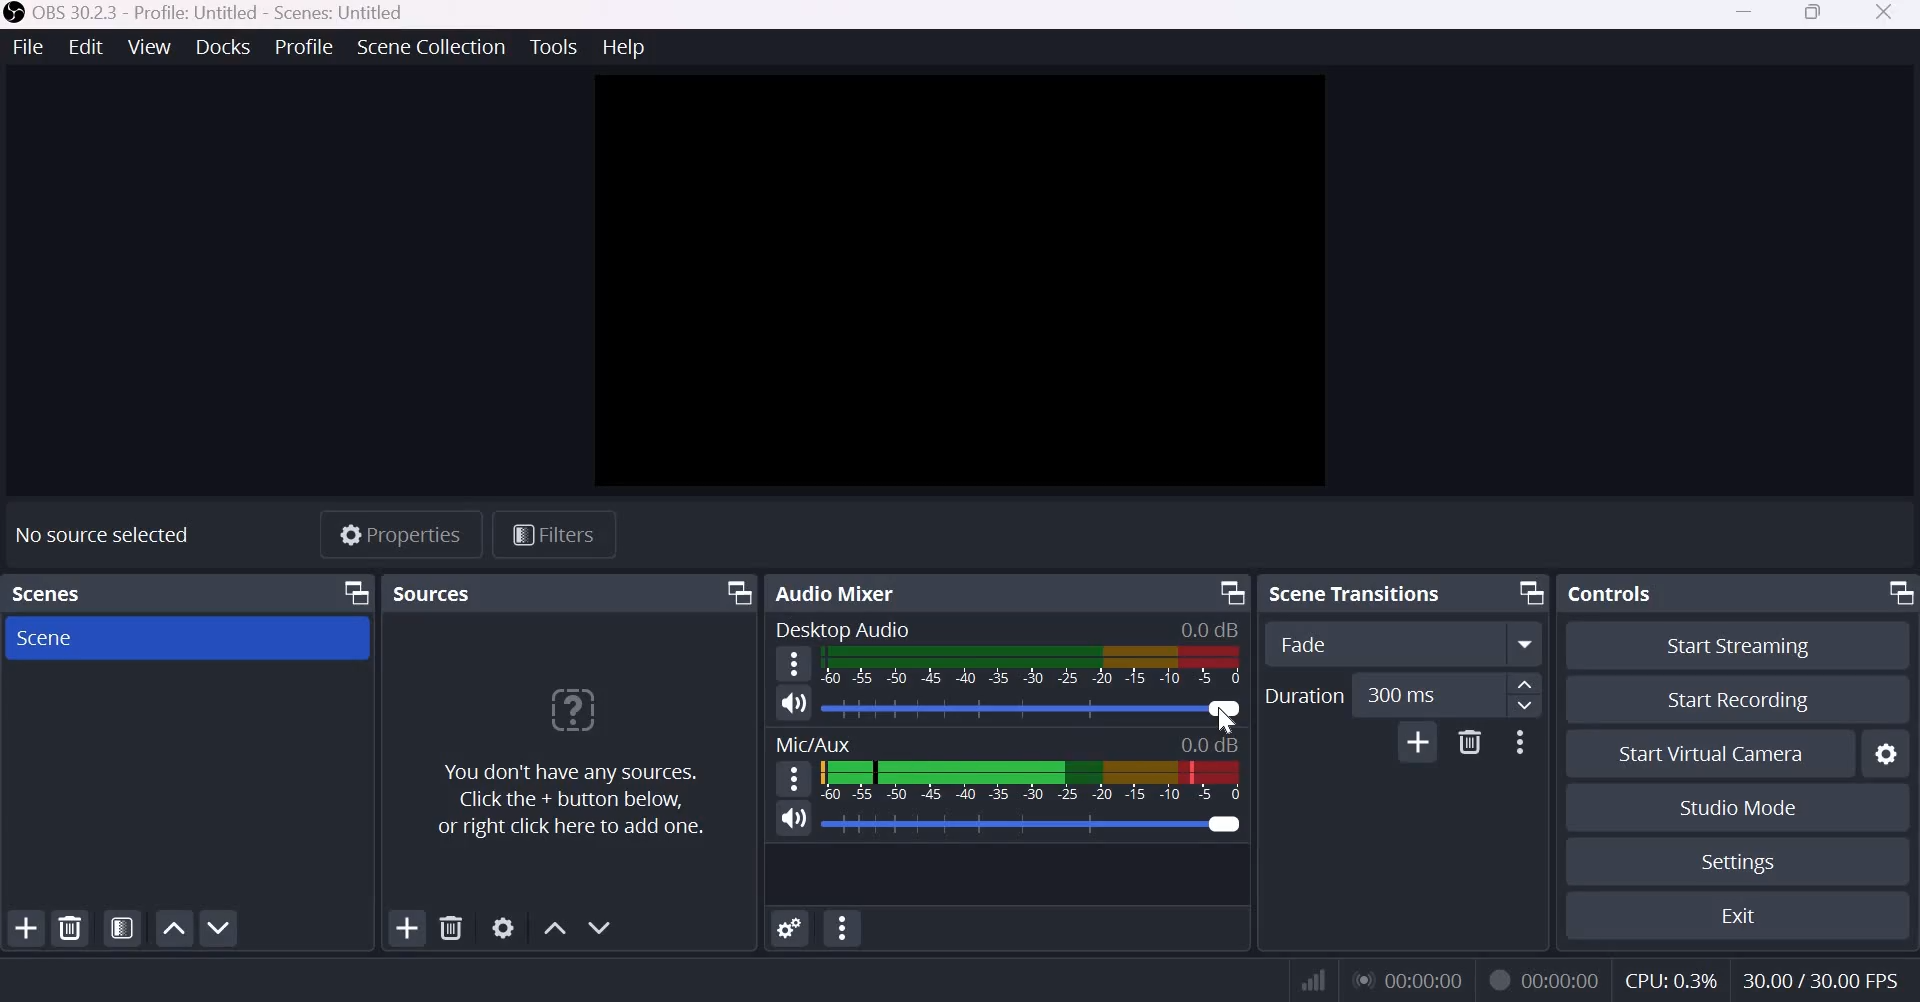 Image resolution: width=1920 pixels, height=1002 pixels. Describe the element at coordinates (1304, 695) in the screenshot. I see `Duration` at that location.